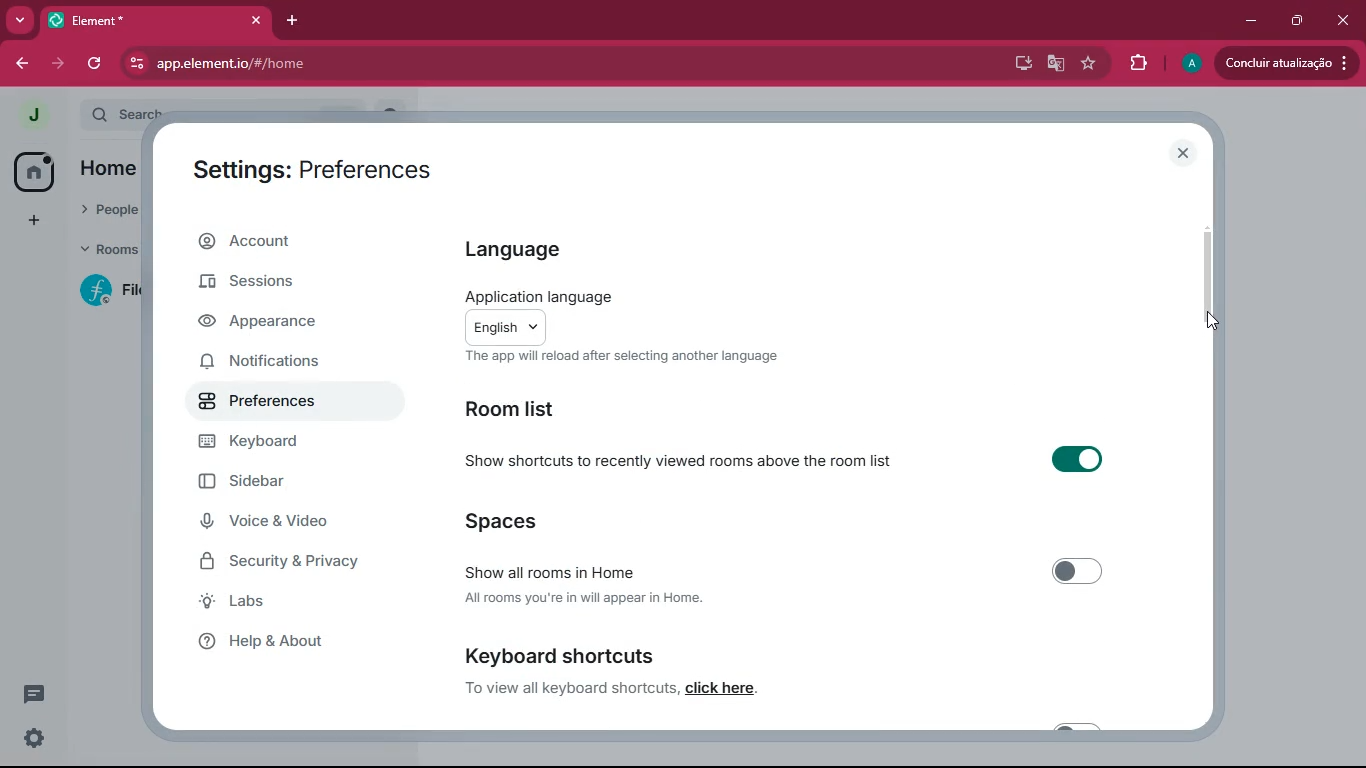  What do you see at coordinates (33, 220) in the screenshot?
I see `add` at bounding box center [33, 220].